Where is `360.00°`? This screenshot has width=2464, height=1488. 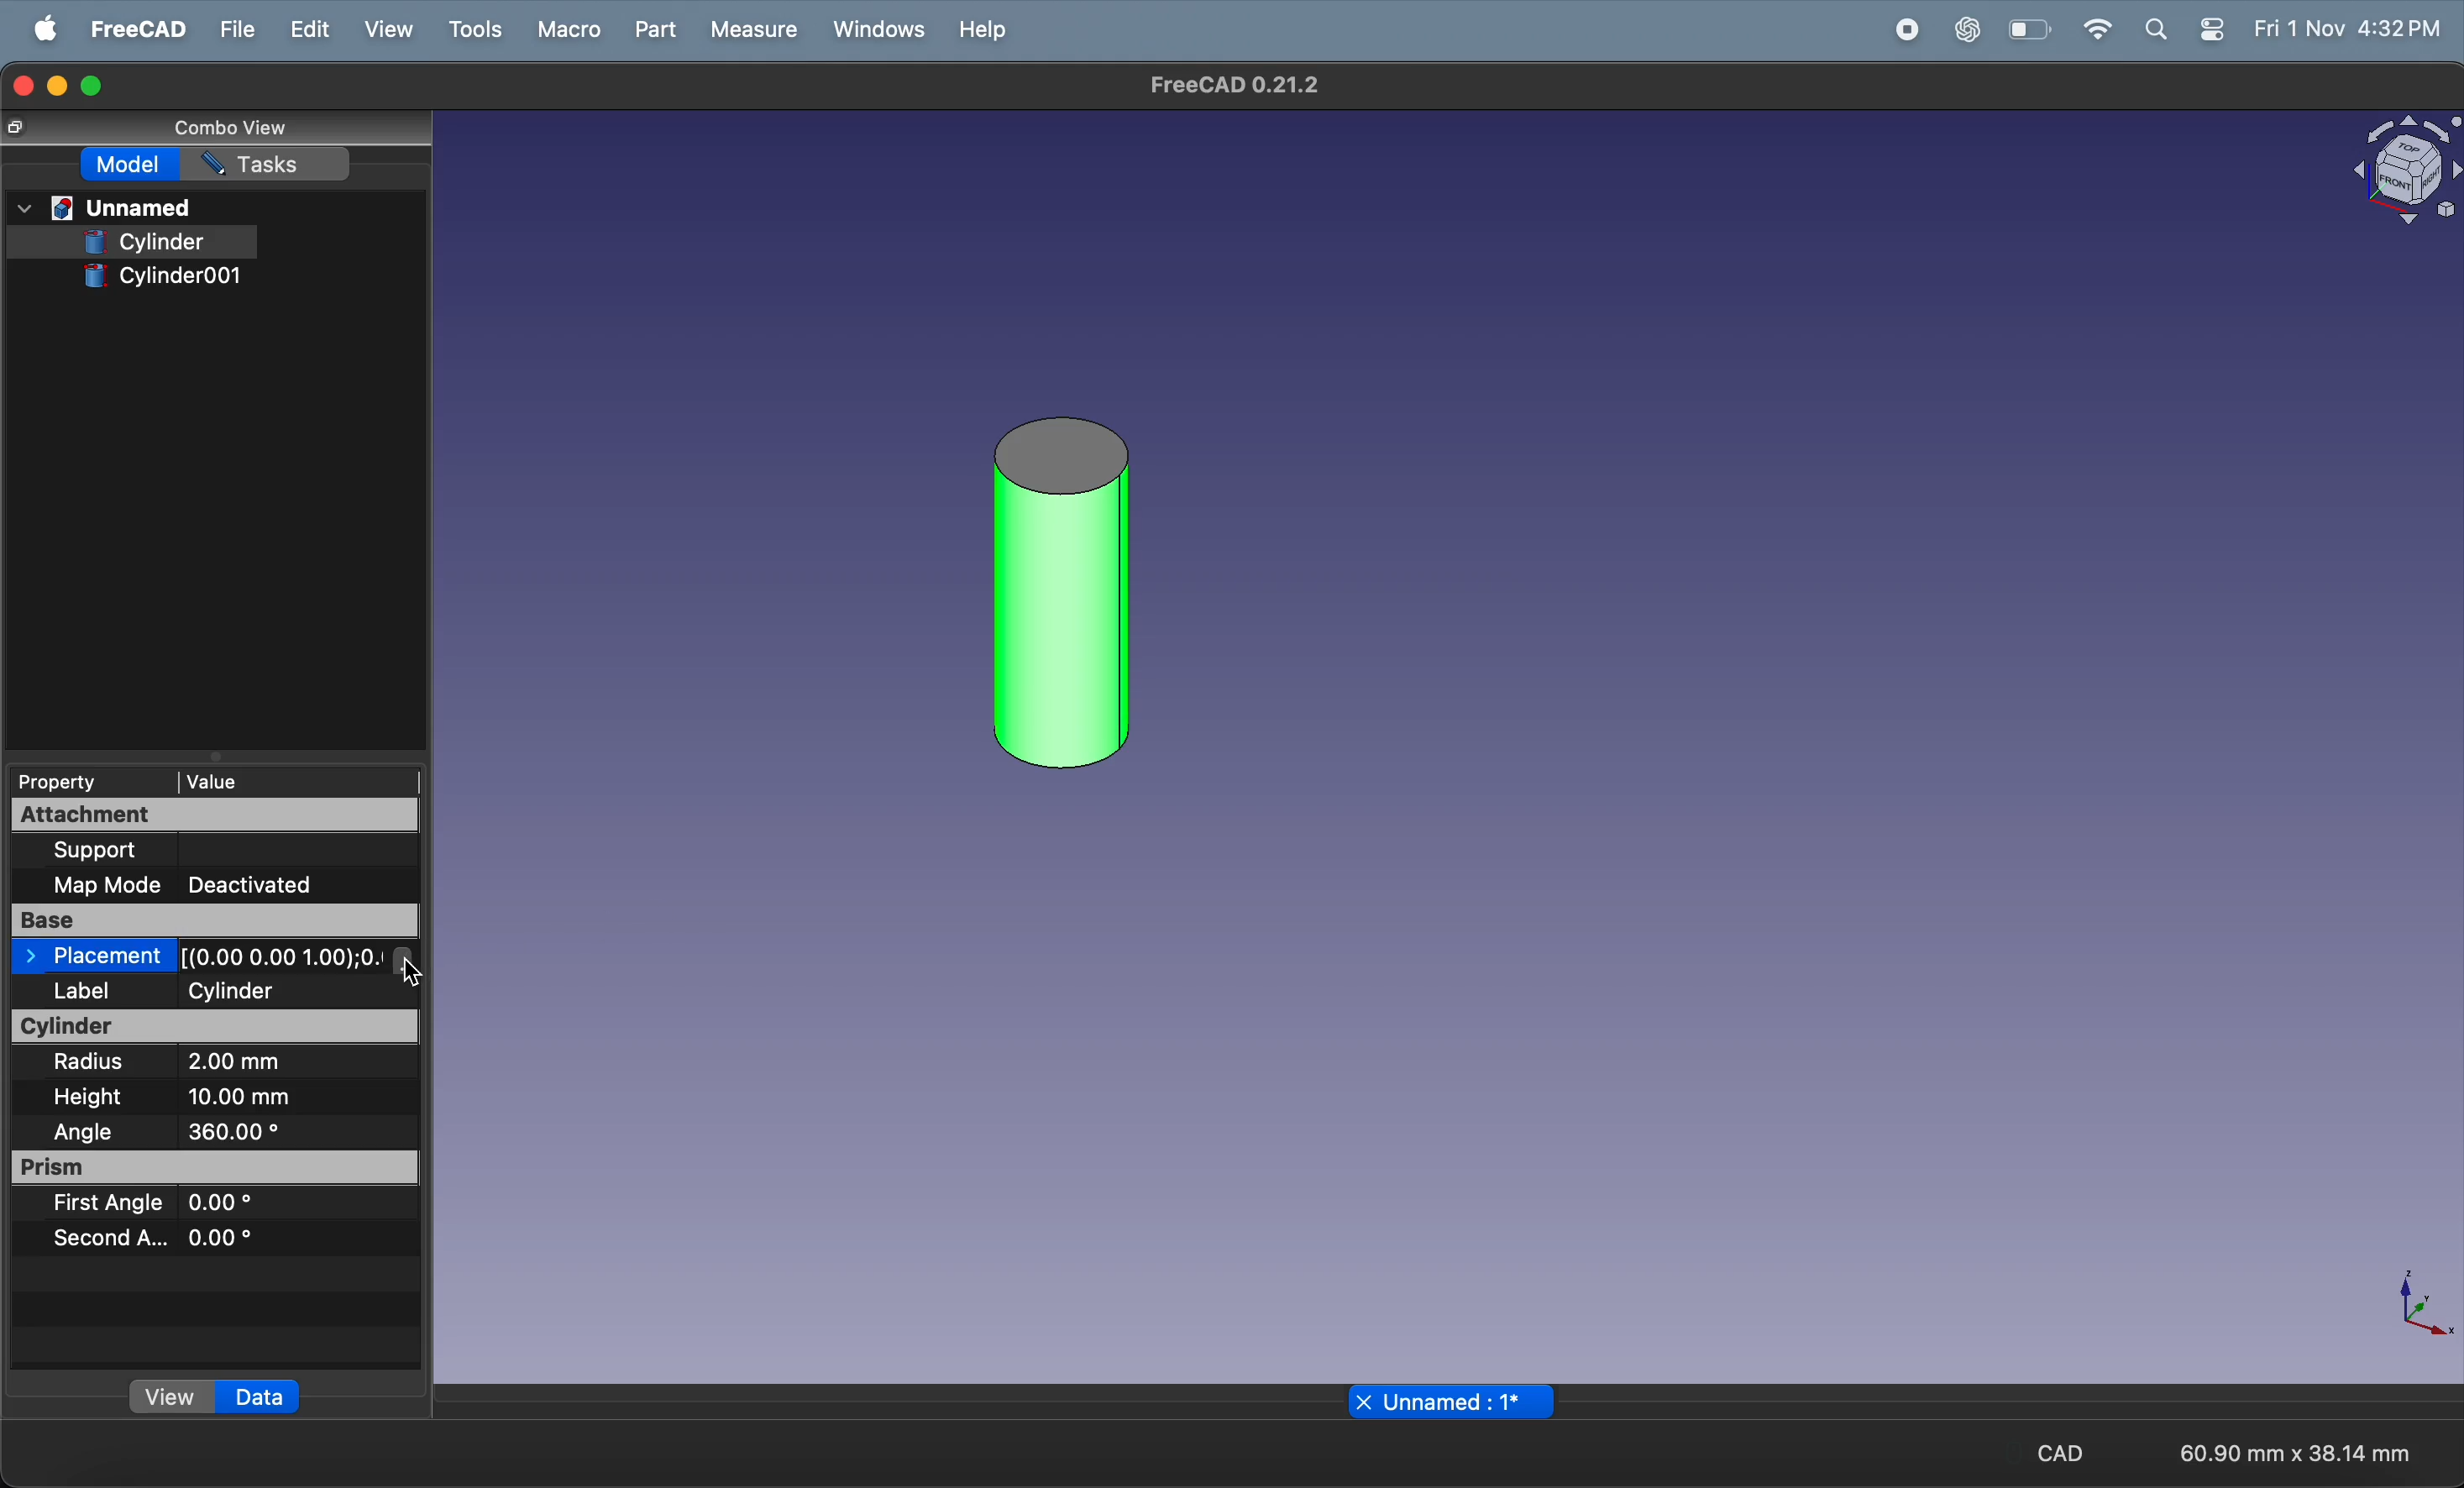
360.00° is located at coordinates (287, 1131).